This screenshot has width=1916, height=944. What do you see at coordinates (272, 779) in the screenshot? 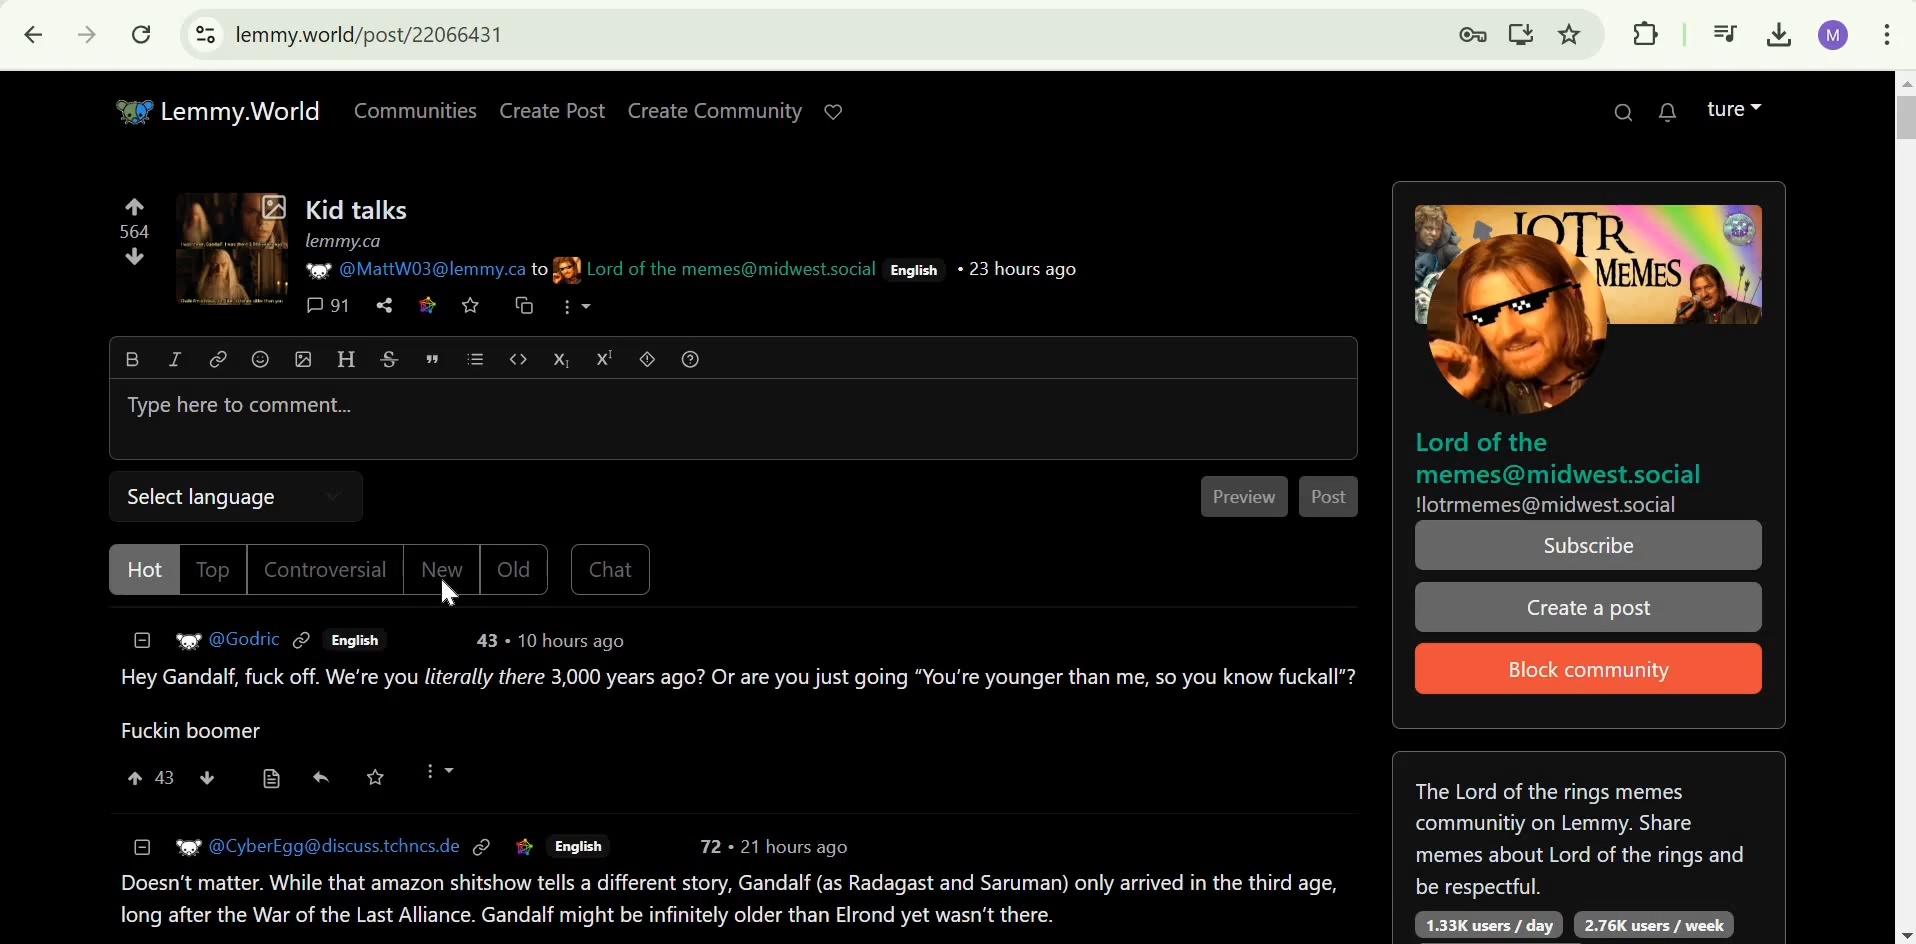
I see `view source` at bounding box center [272, 779].